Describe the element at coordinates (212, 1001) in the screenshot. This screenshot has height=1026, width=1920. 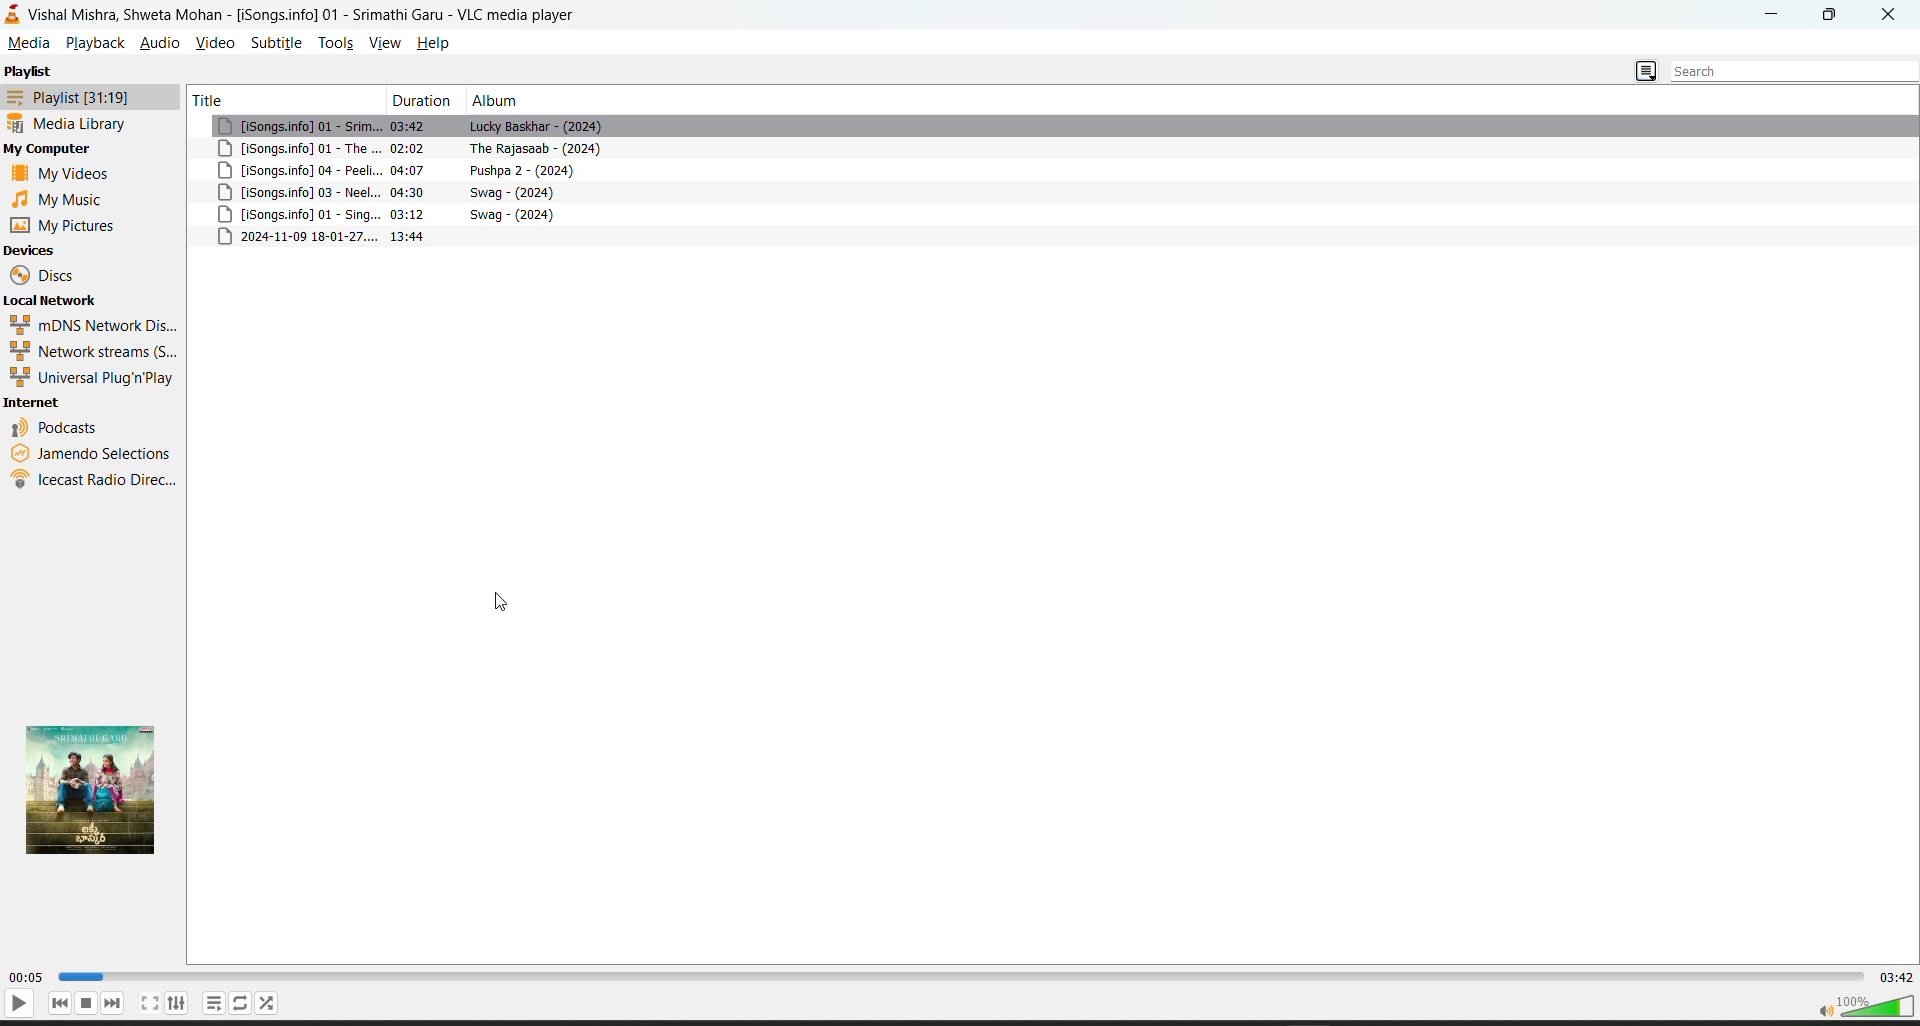
I see `playlist` at that location.